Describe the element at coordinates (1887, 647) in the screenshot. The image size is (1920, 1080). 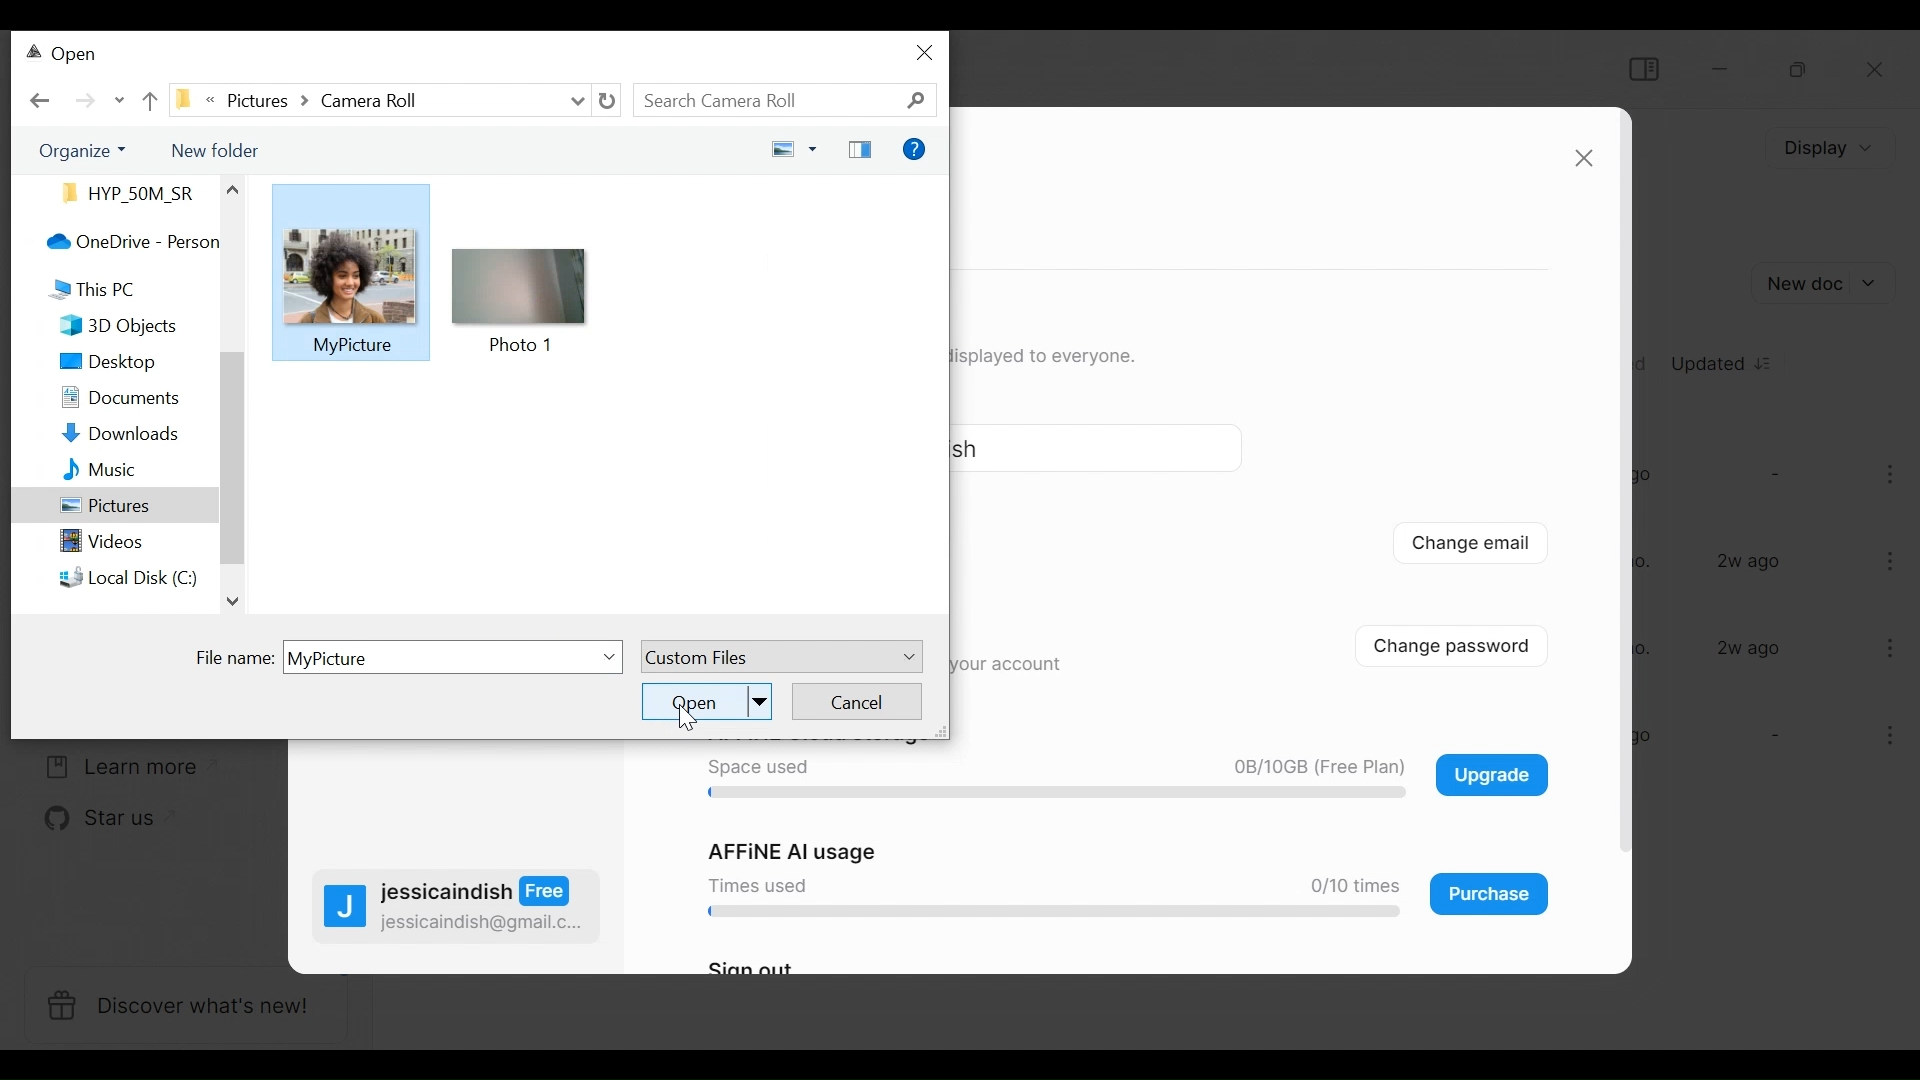
I see `more options` at that location.